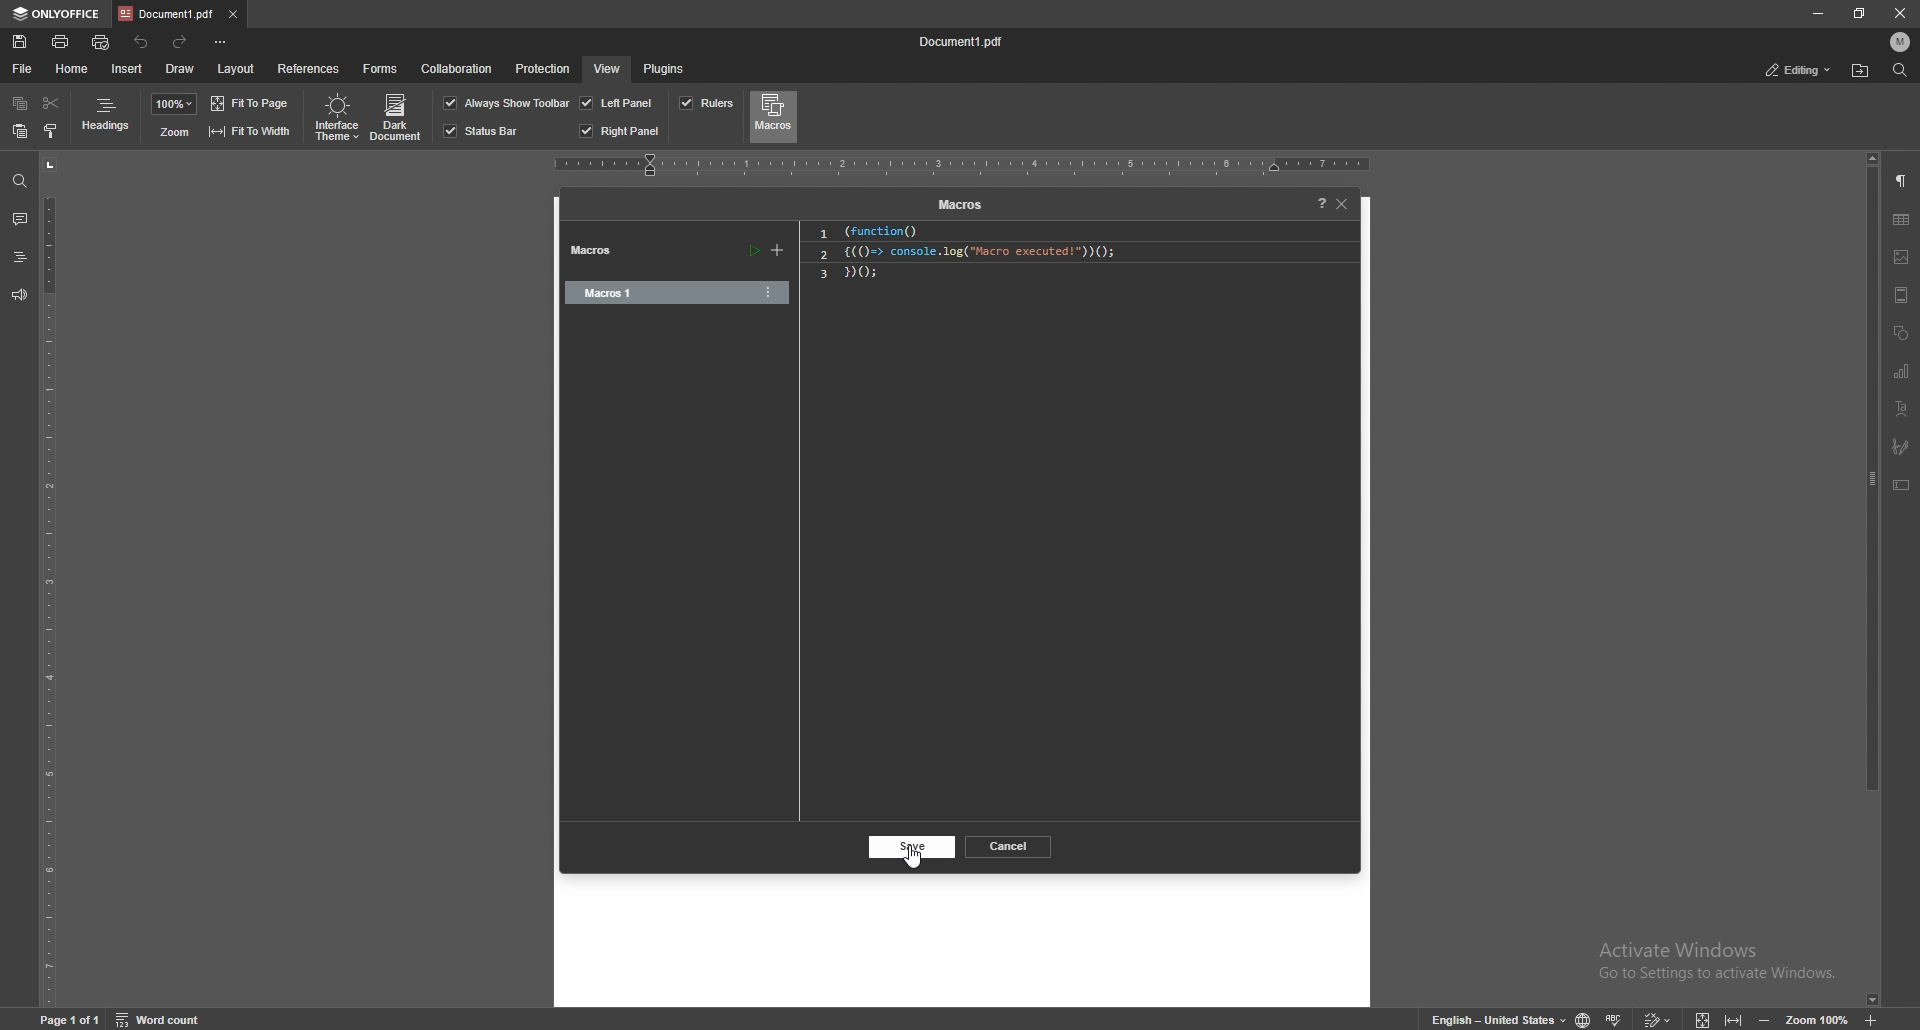  What do you see at coordinates (235, 69) in the screenshot?
I see `layout` at bounding box center [235, 69].